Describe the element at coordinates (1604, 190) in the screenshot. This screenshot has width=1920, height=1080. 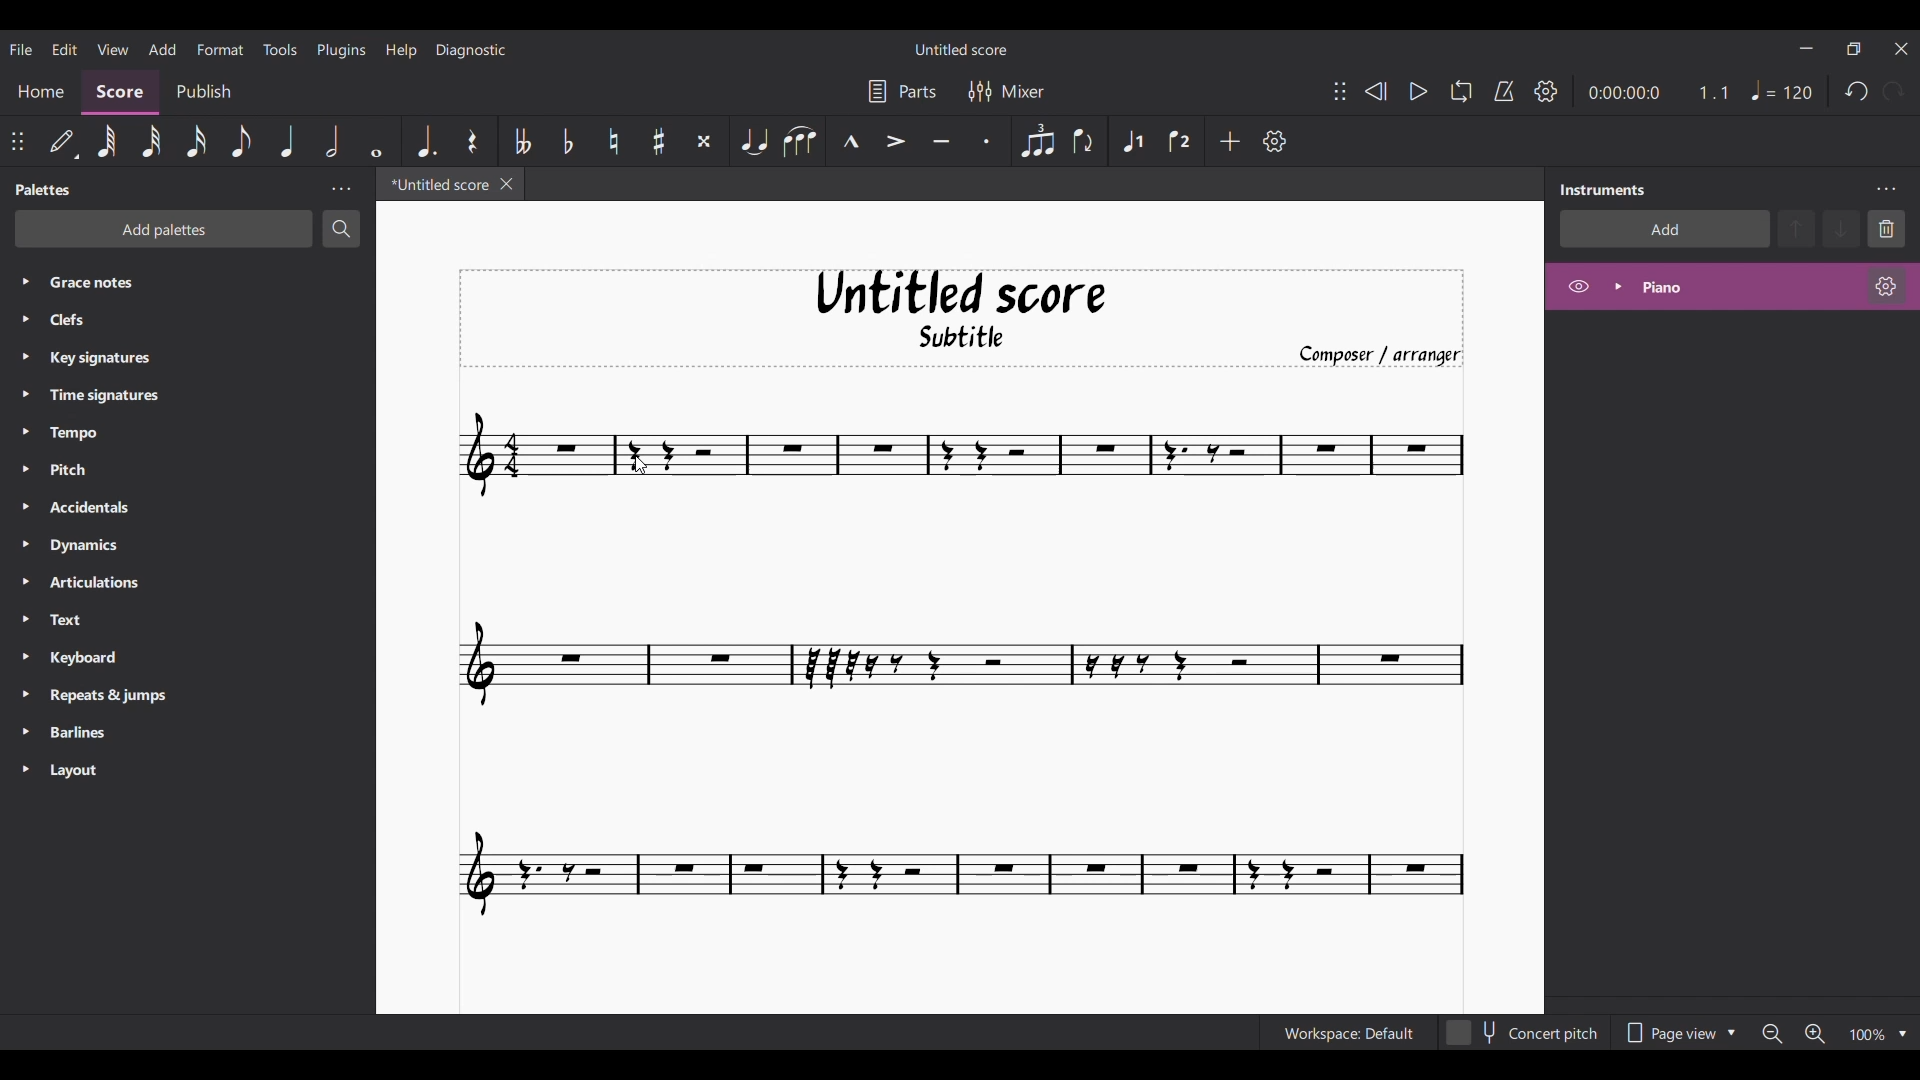
I see `Panel title` at that location.